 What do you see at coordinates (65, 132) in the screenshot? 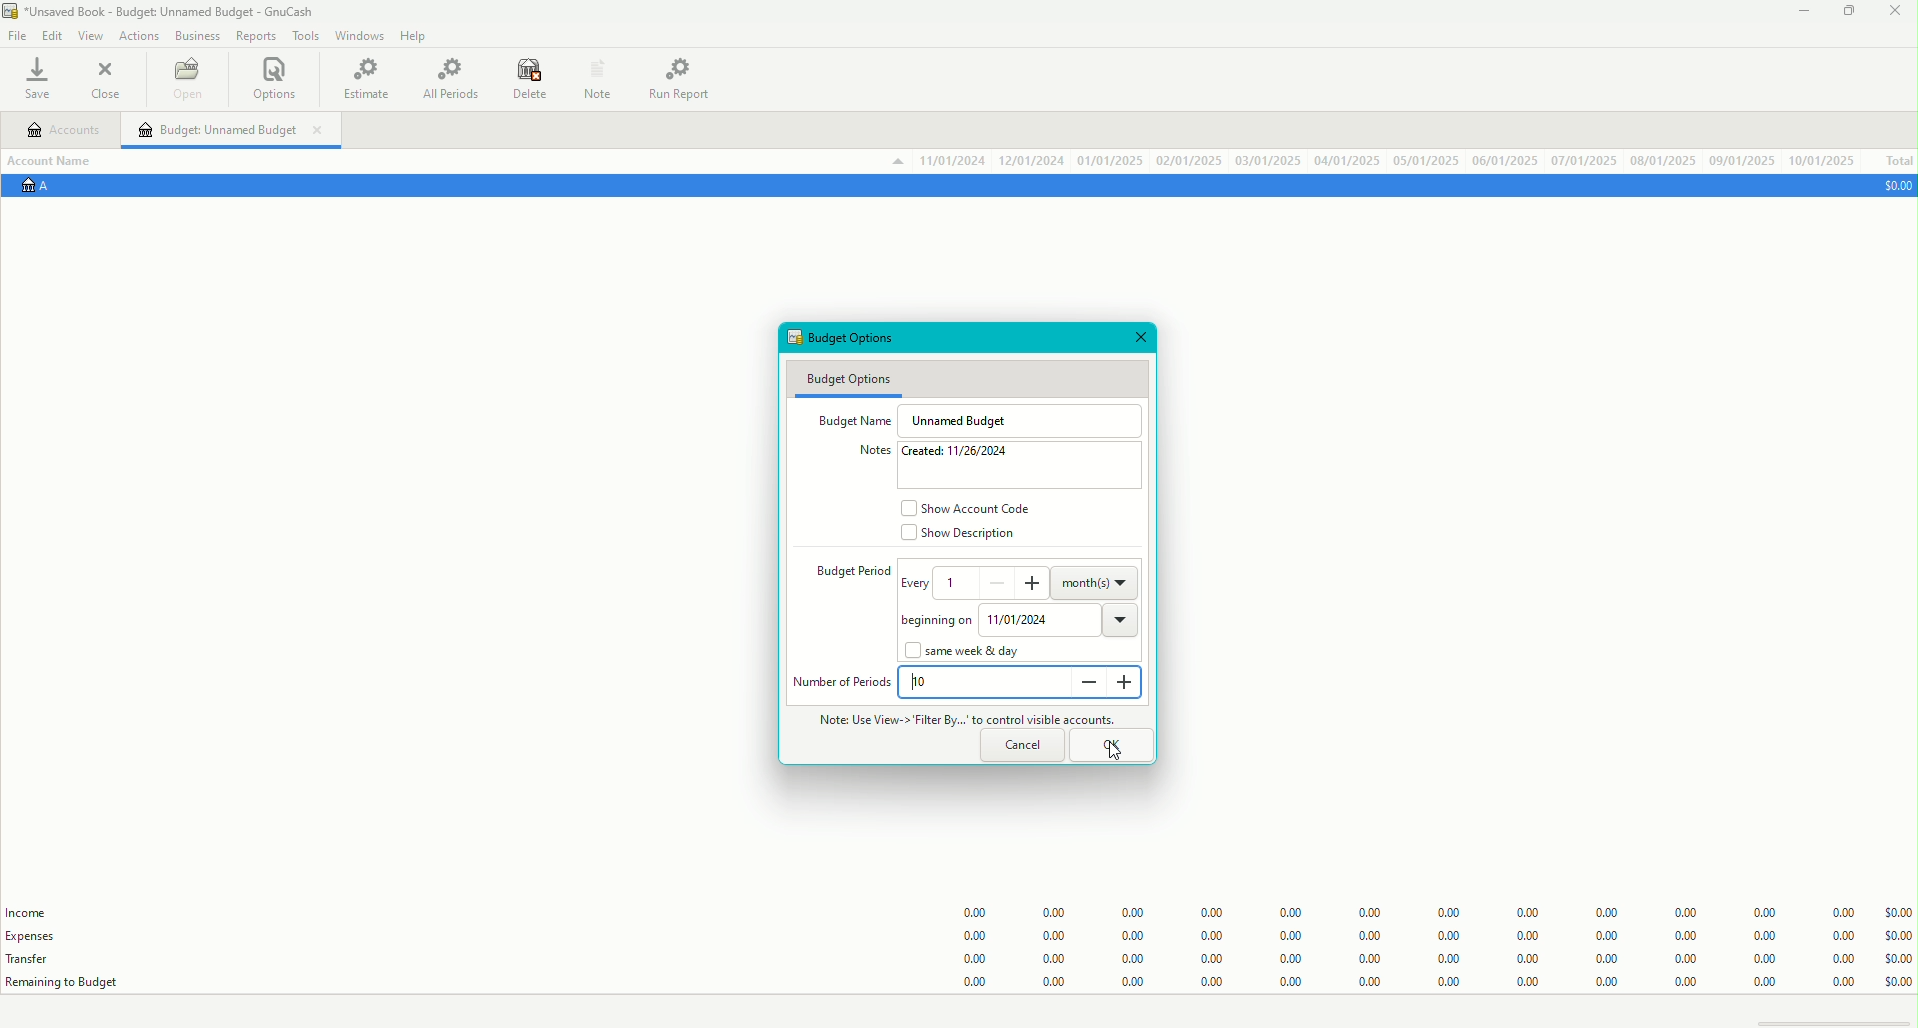
I see `Accounts` at bounding box center [65, 132].